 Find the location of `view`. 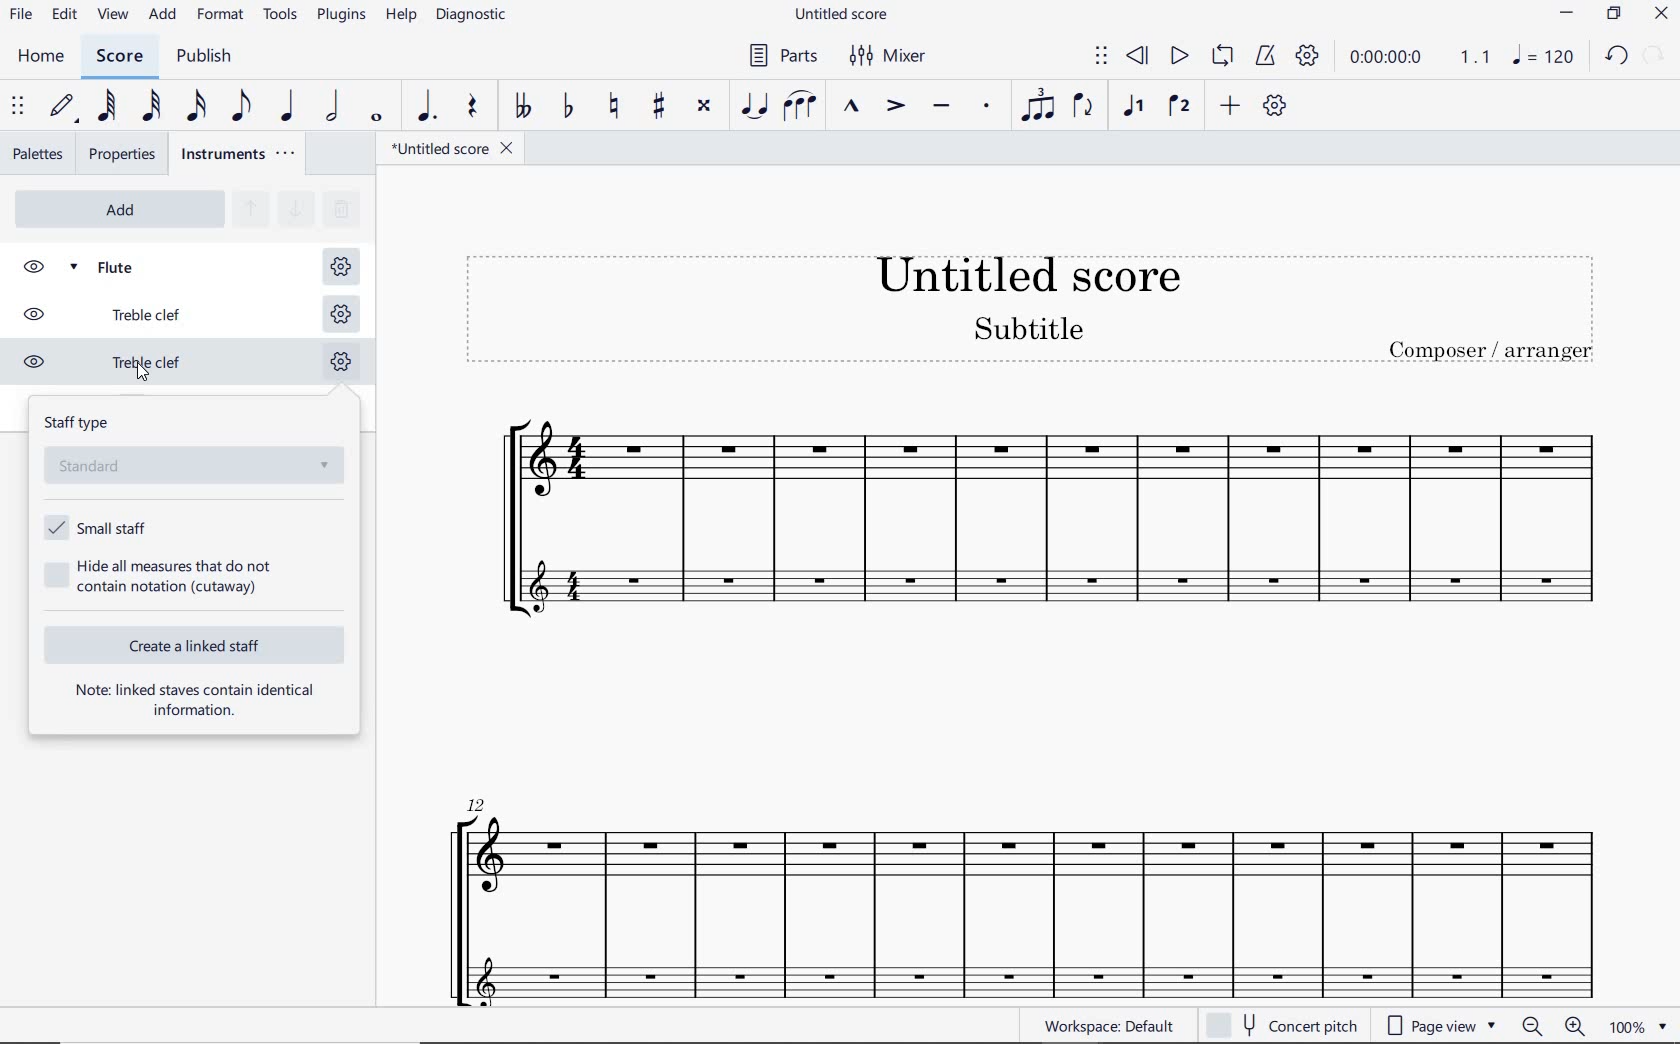

view is located at coordinates (116, 16).